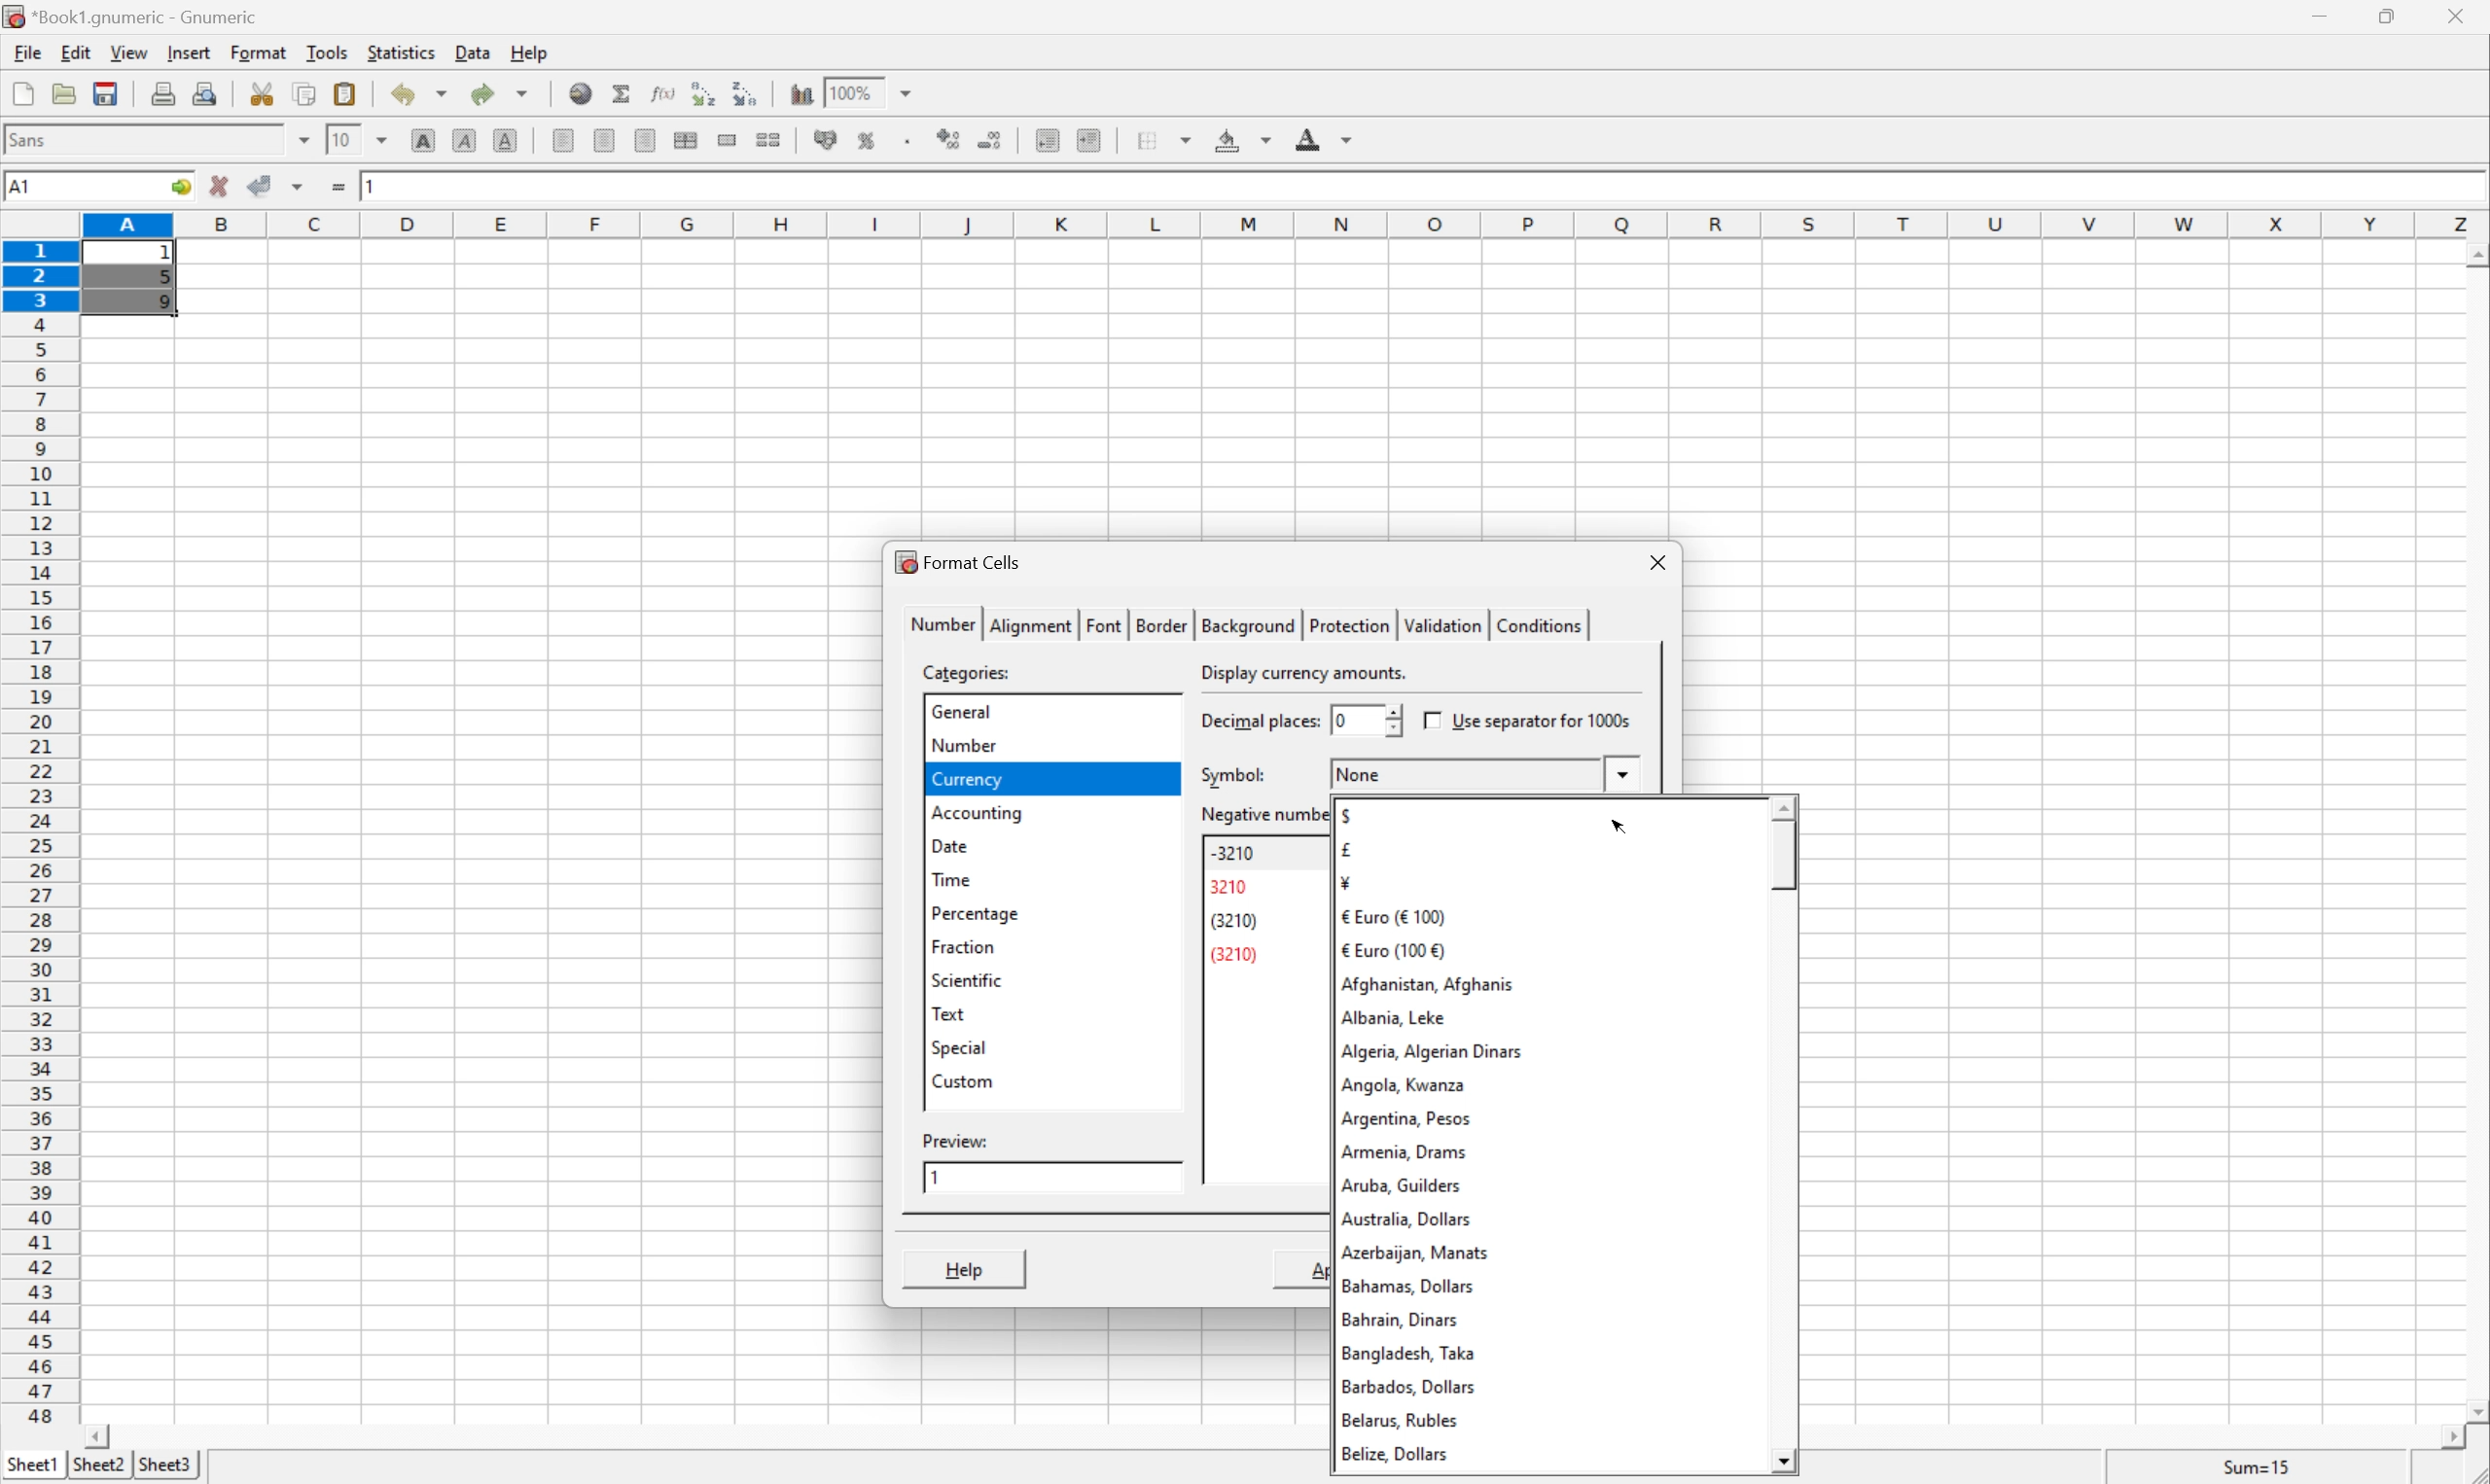 The image size is (2490, 1484). Describe the element at coordinates (137, 14) in the screenshot. I see `application name` at that location.